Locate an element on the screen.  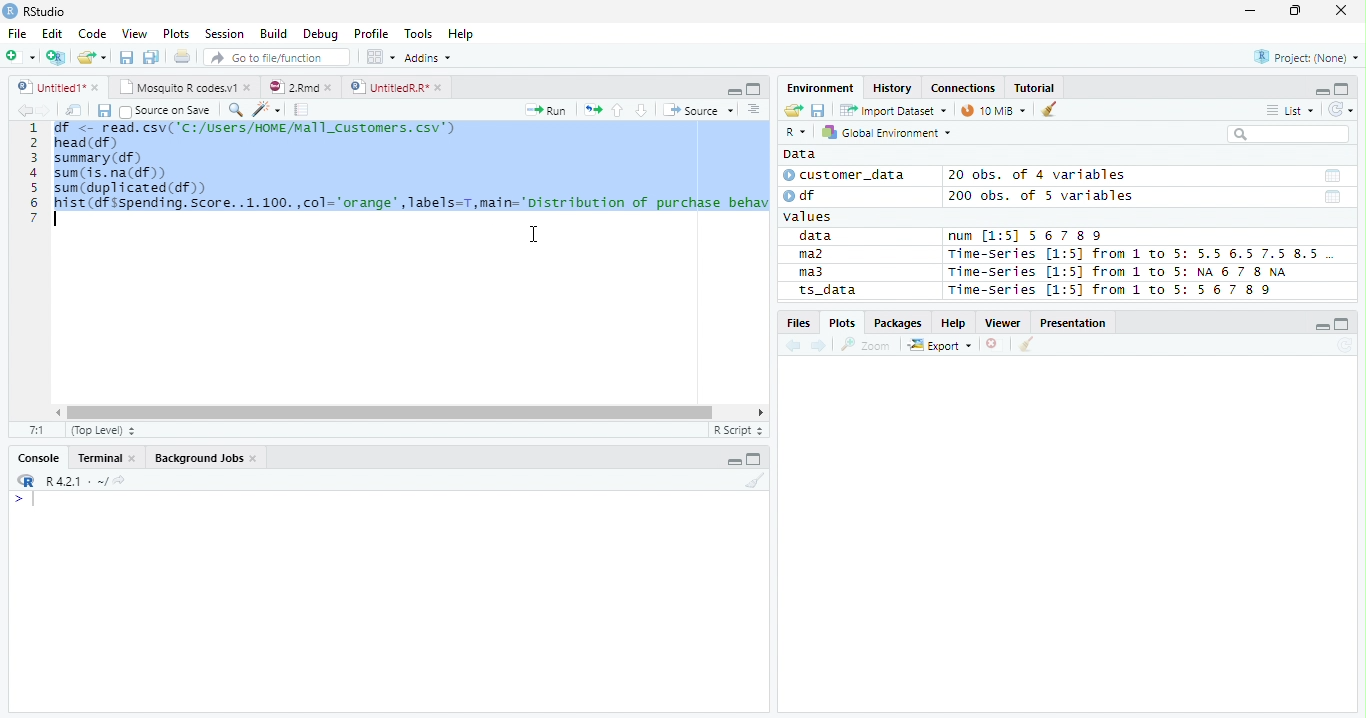
Save all open documents is located at coordinates (151, 58).